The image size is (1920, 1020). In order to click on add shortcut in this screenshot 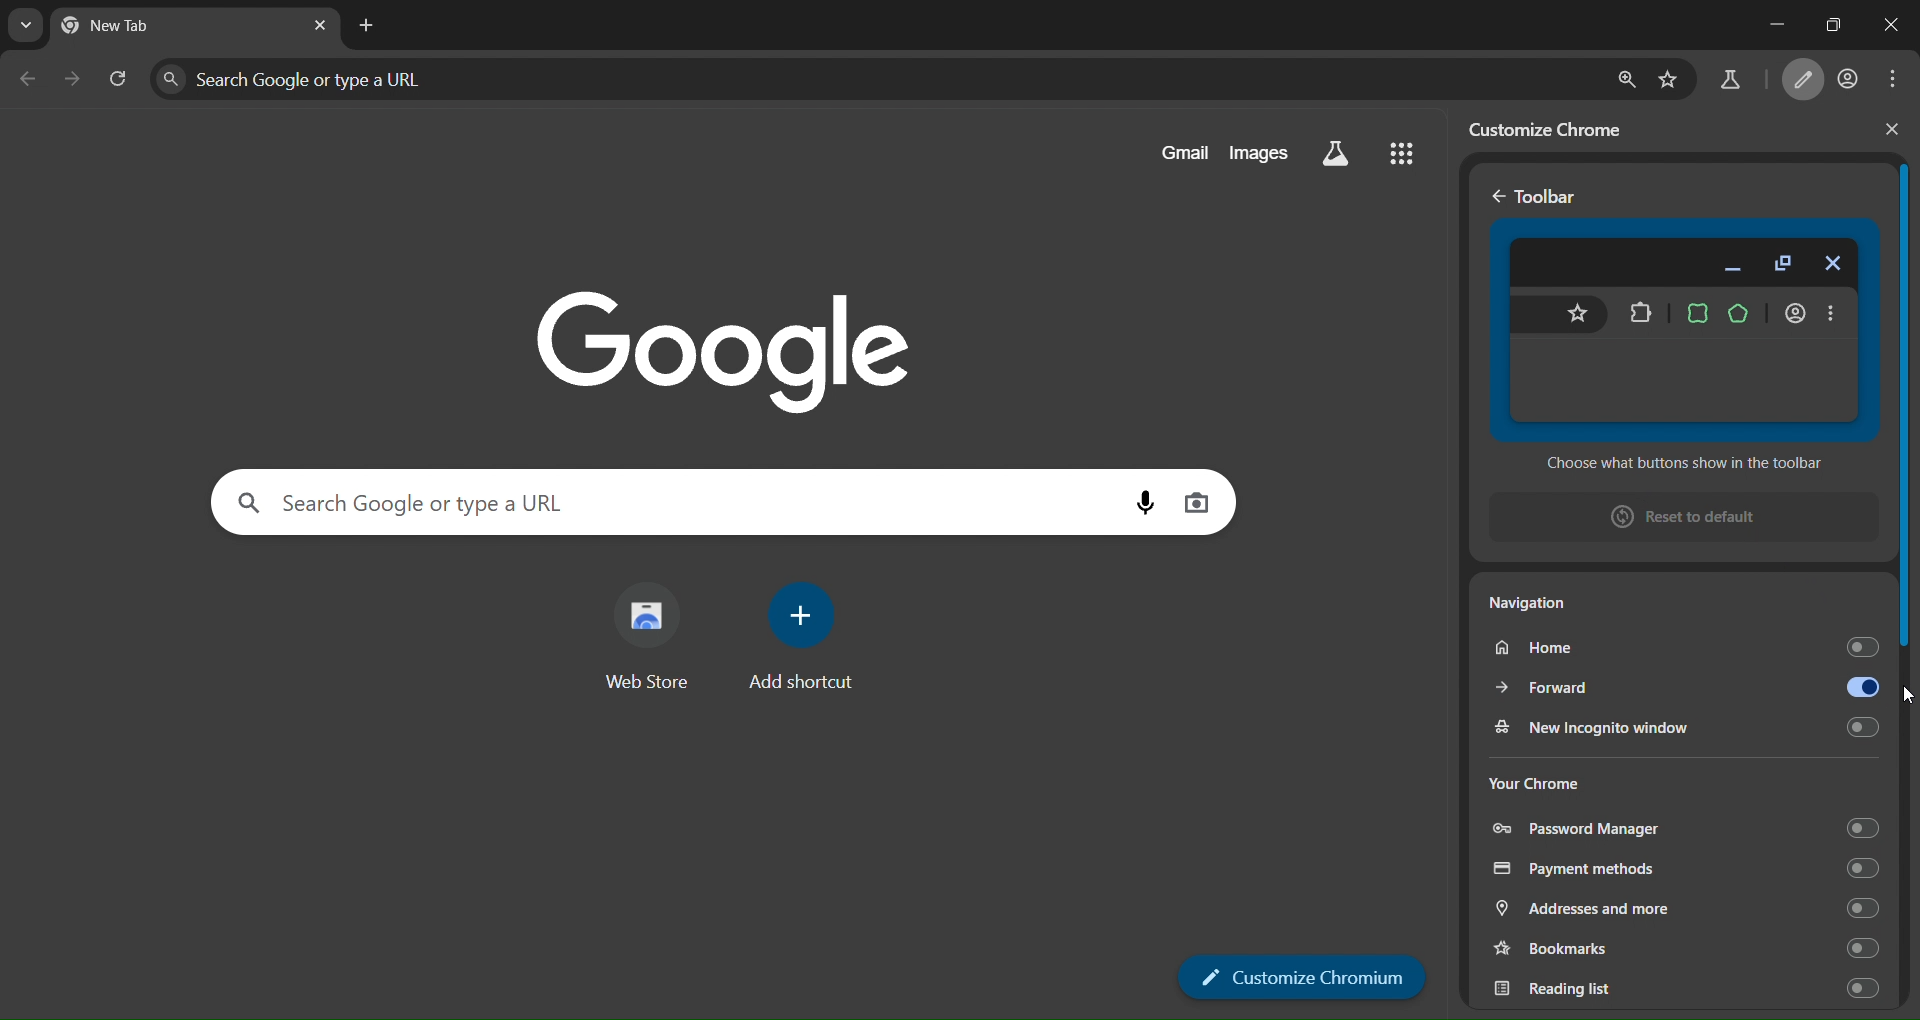, I will do `click(805, 636)`.